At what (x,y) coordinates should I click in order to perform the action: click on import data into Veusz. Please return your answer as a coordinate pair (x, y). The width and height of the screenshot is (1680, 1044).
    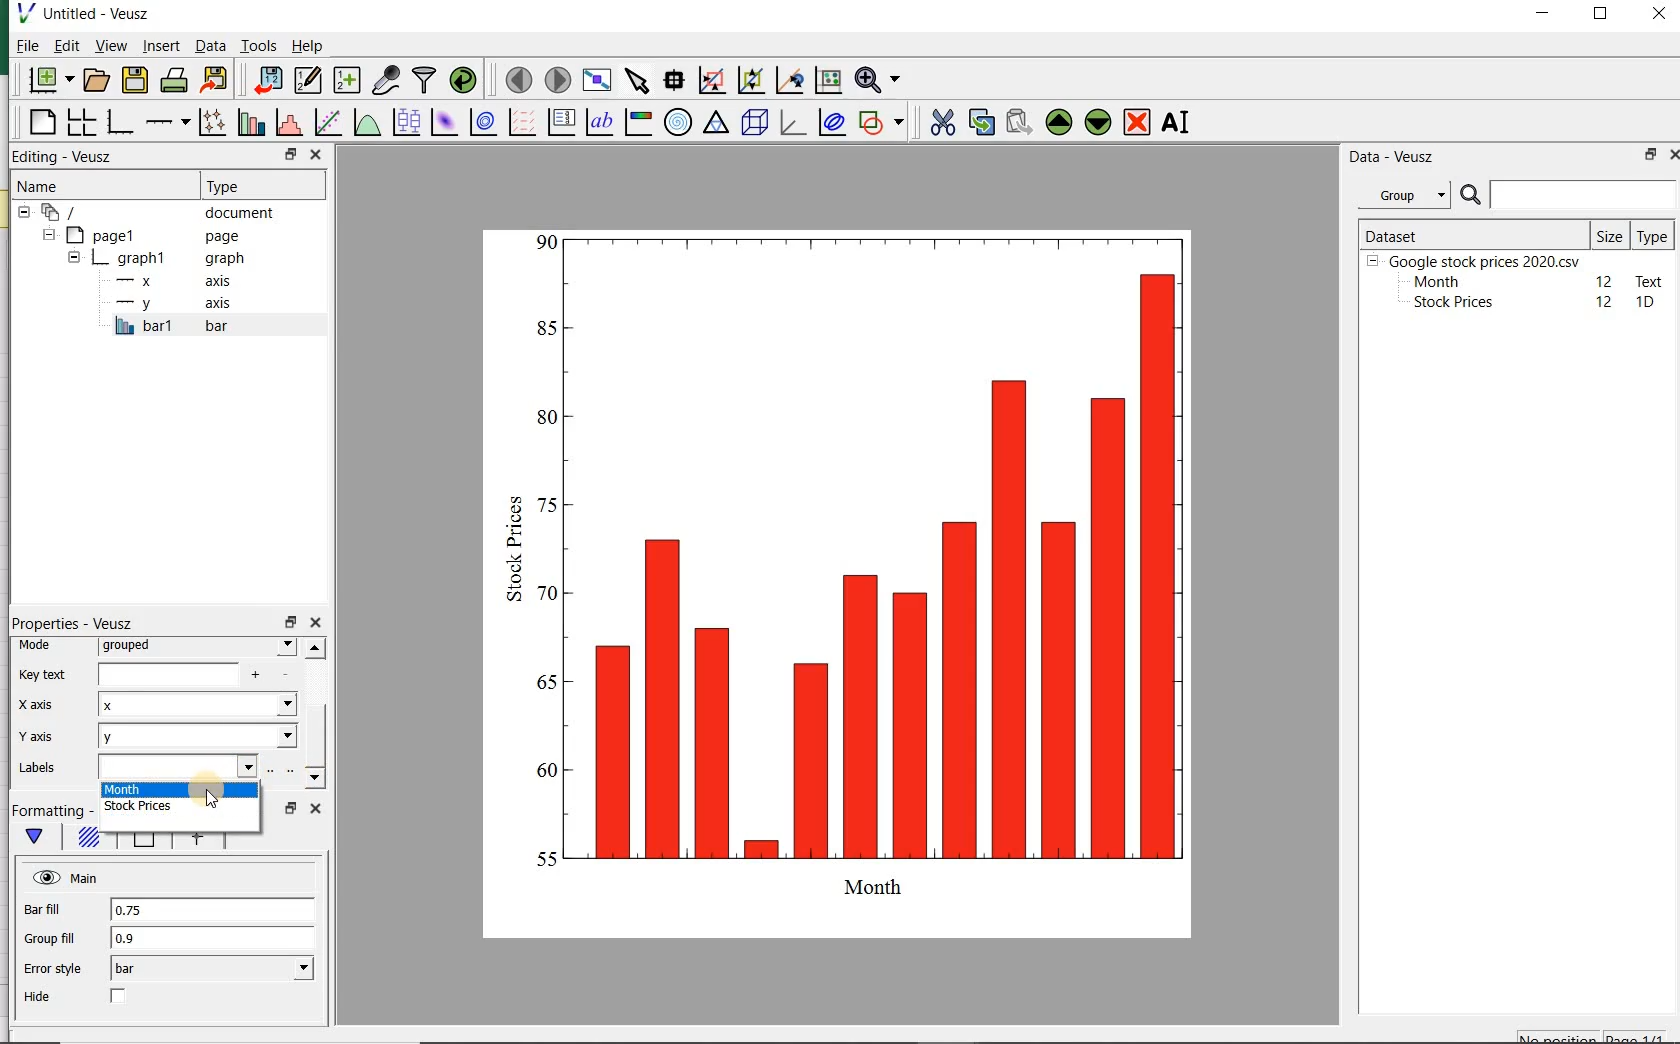
    Looking at the image, I should click on (264, 81).